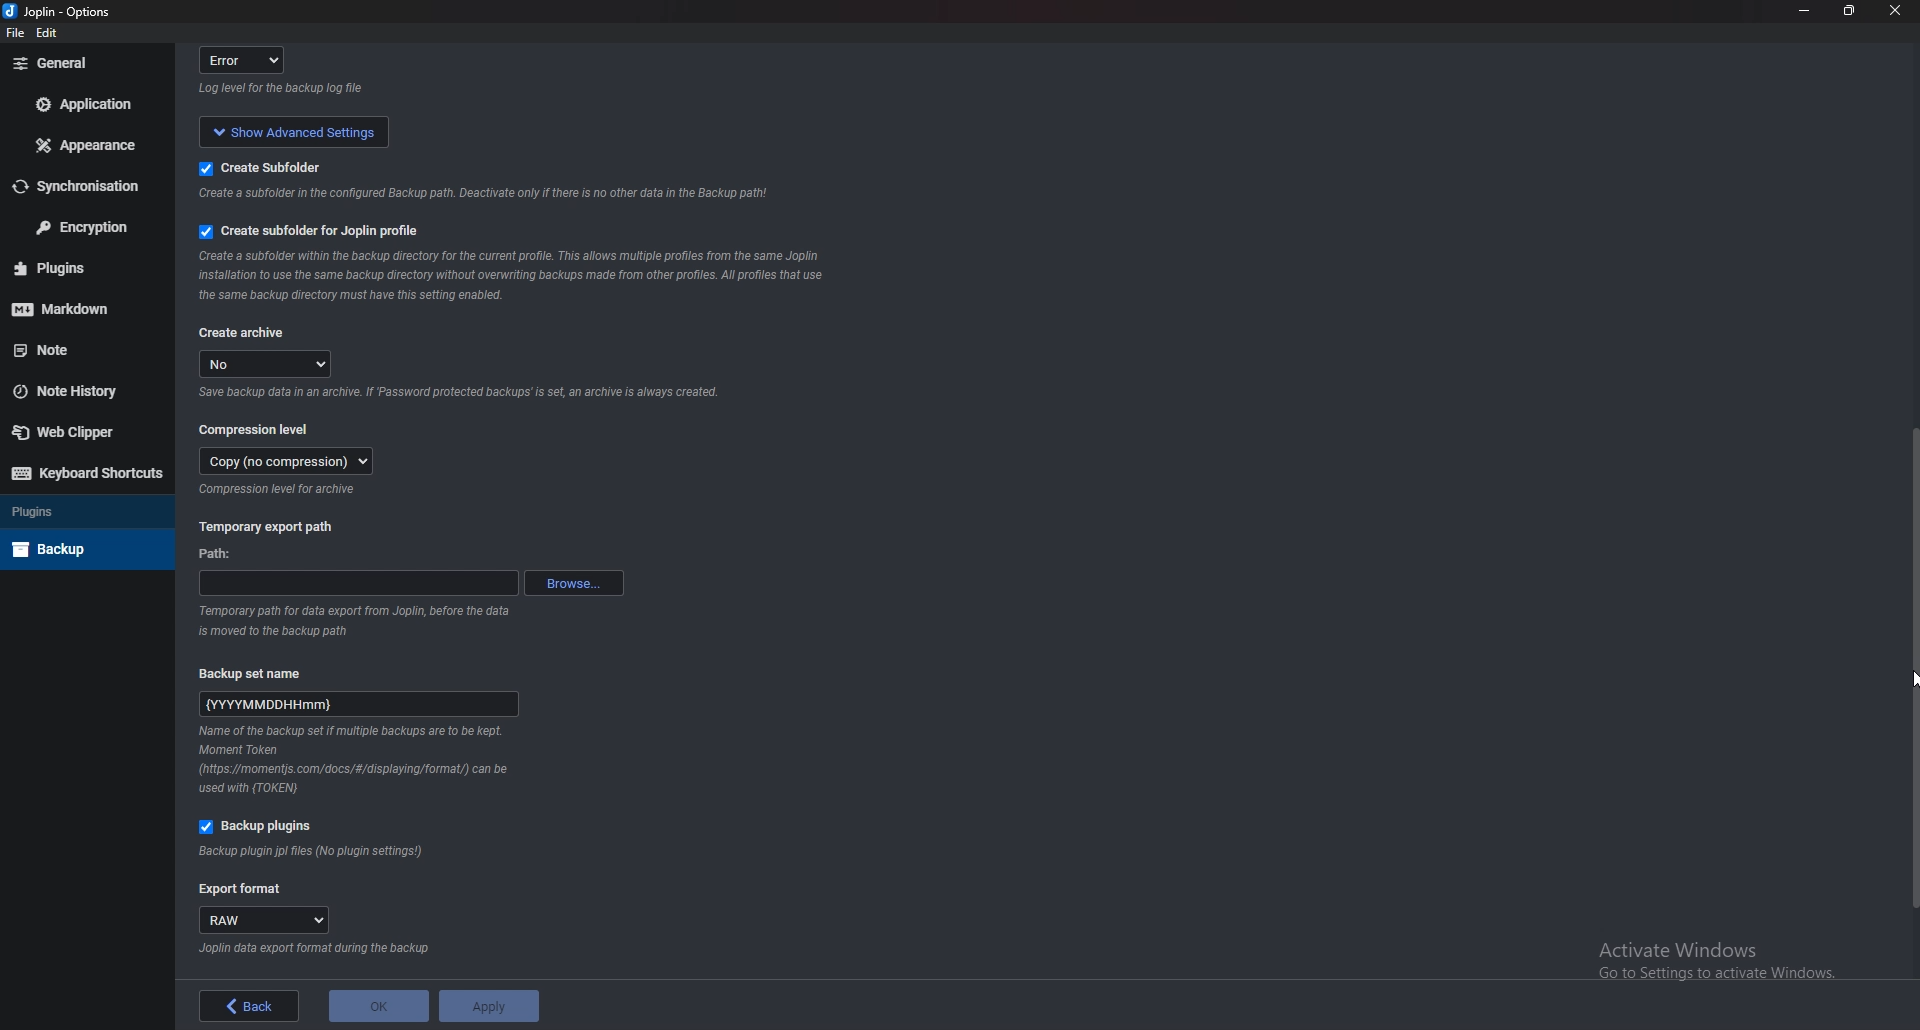 The width and height of the screenshot is (1920, 1030). I want to click on name, so click(360, 701).